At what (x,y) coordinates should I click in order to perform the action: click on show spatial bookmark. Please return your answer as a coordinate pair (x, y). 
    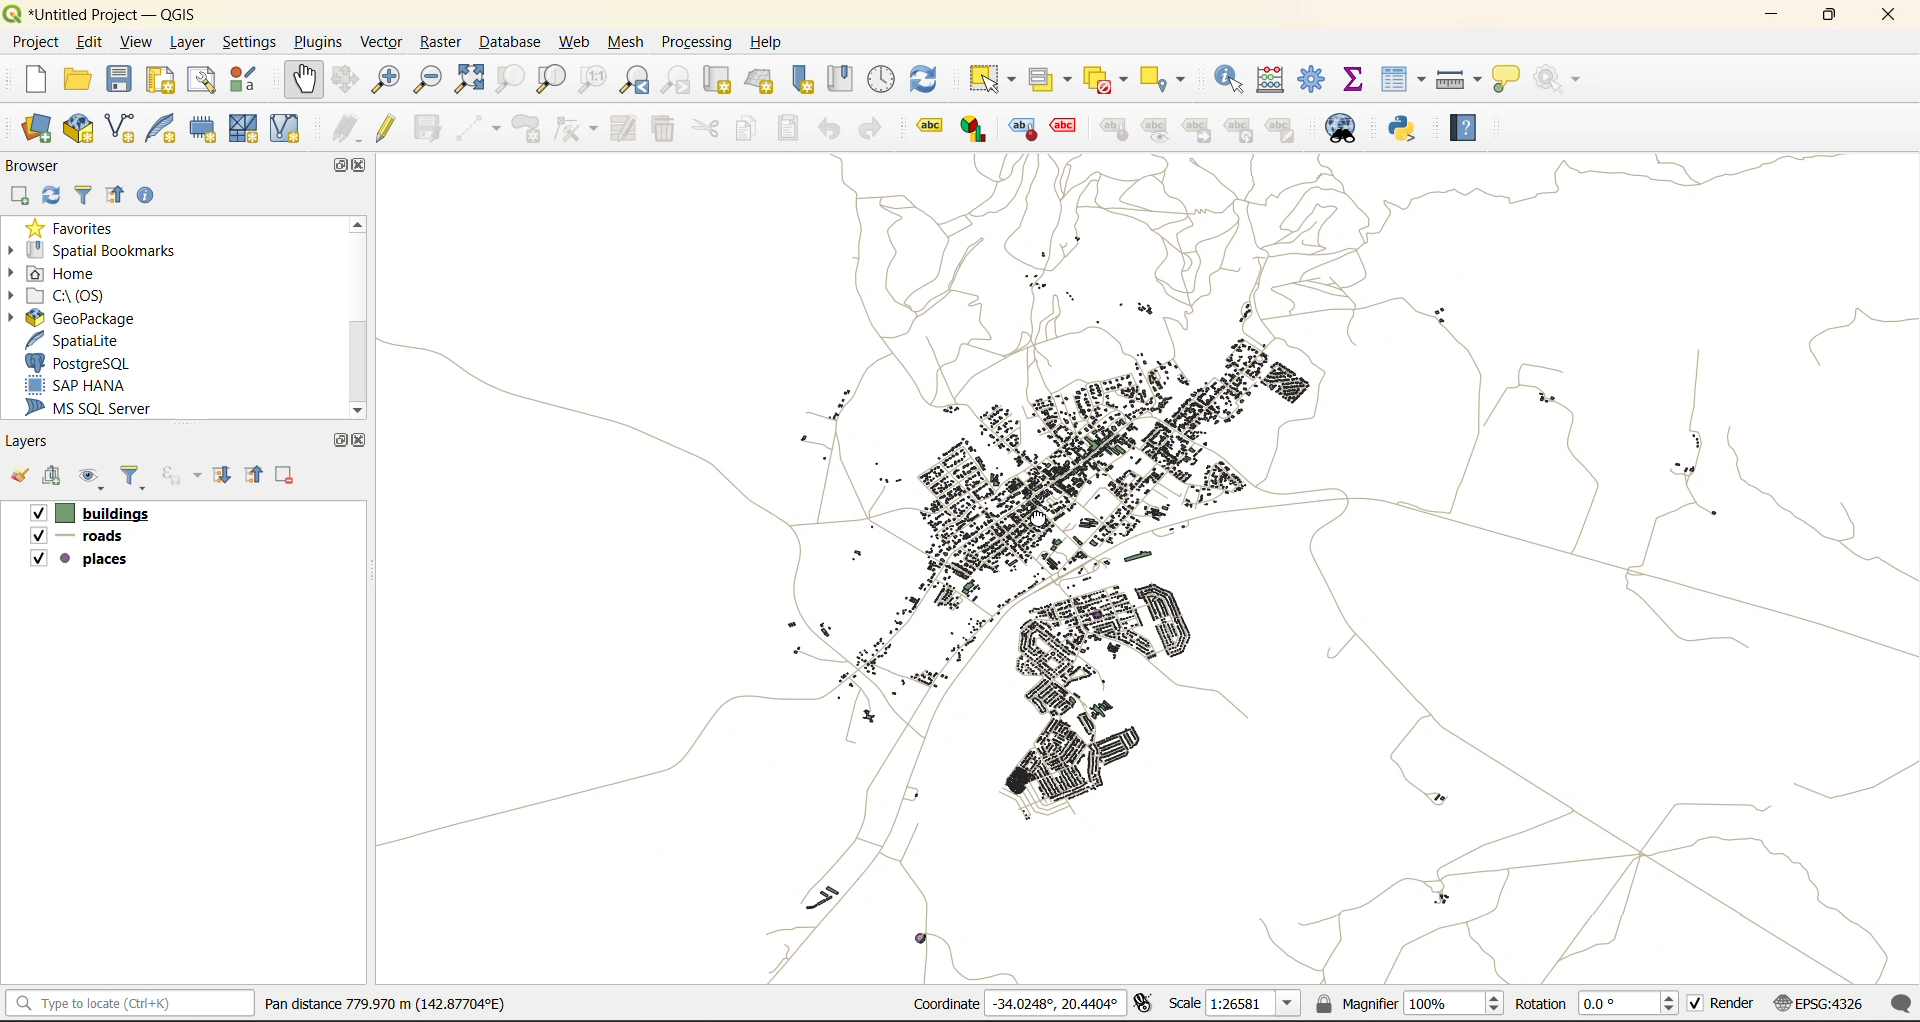
    Looking at the image, I should click on (839, 79).